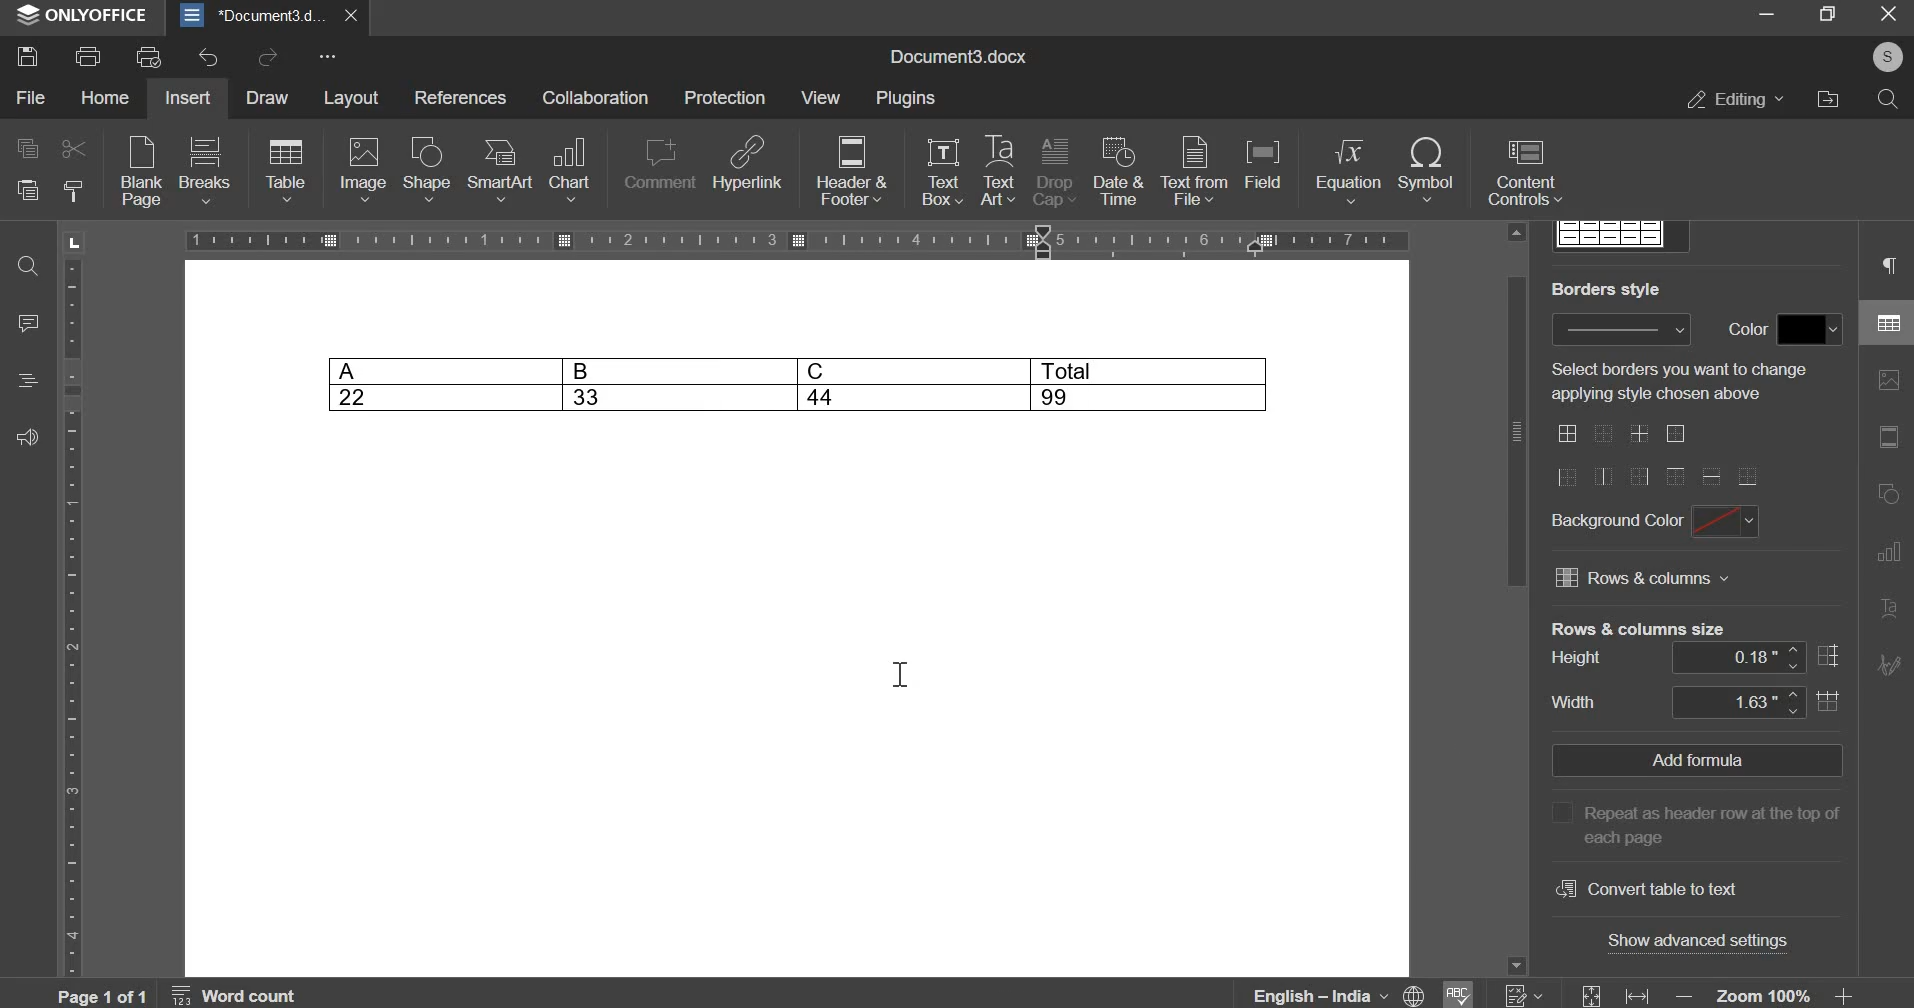 The width and height of the screenshot is (1914, 1008). I want to click on editing, so click(1738, 99).